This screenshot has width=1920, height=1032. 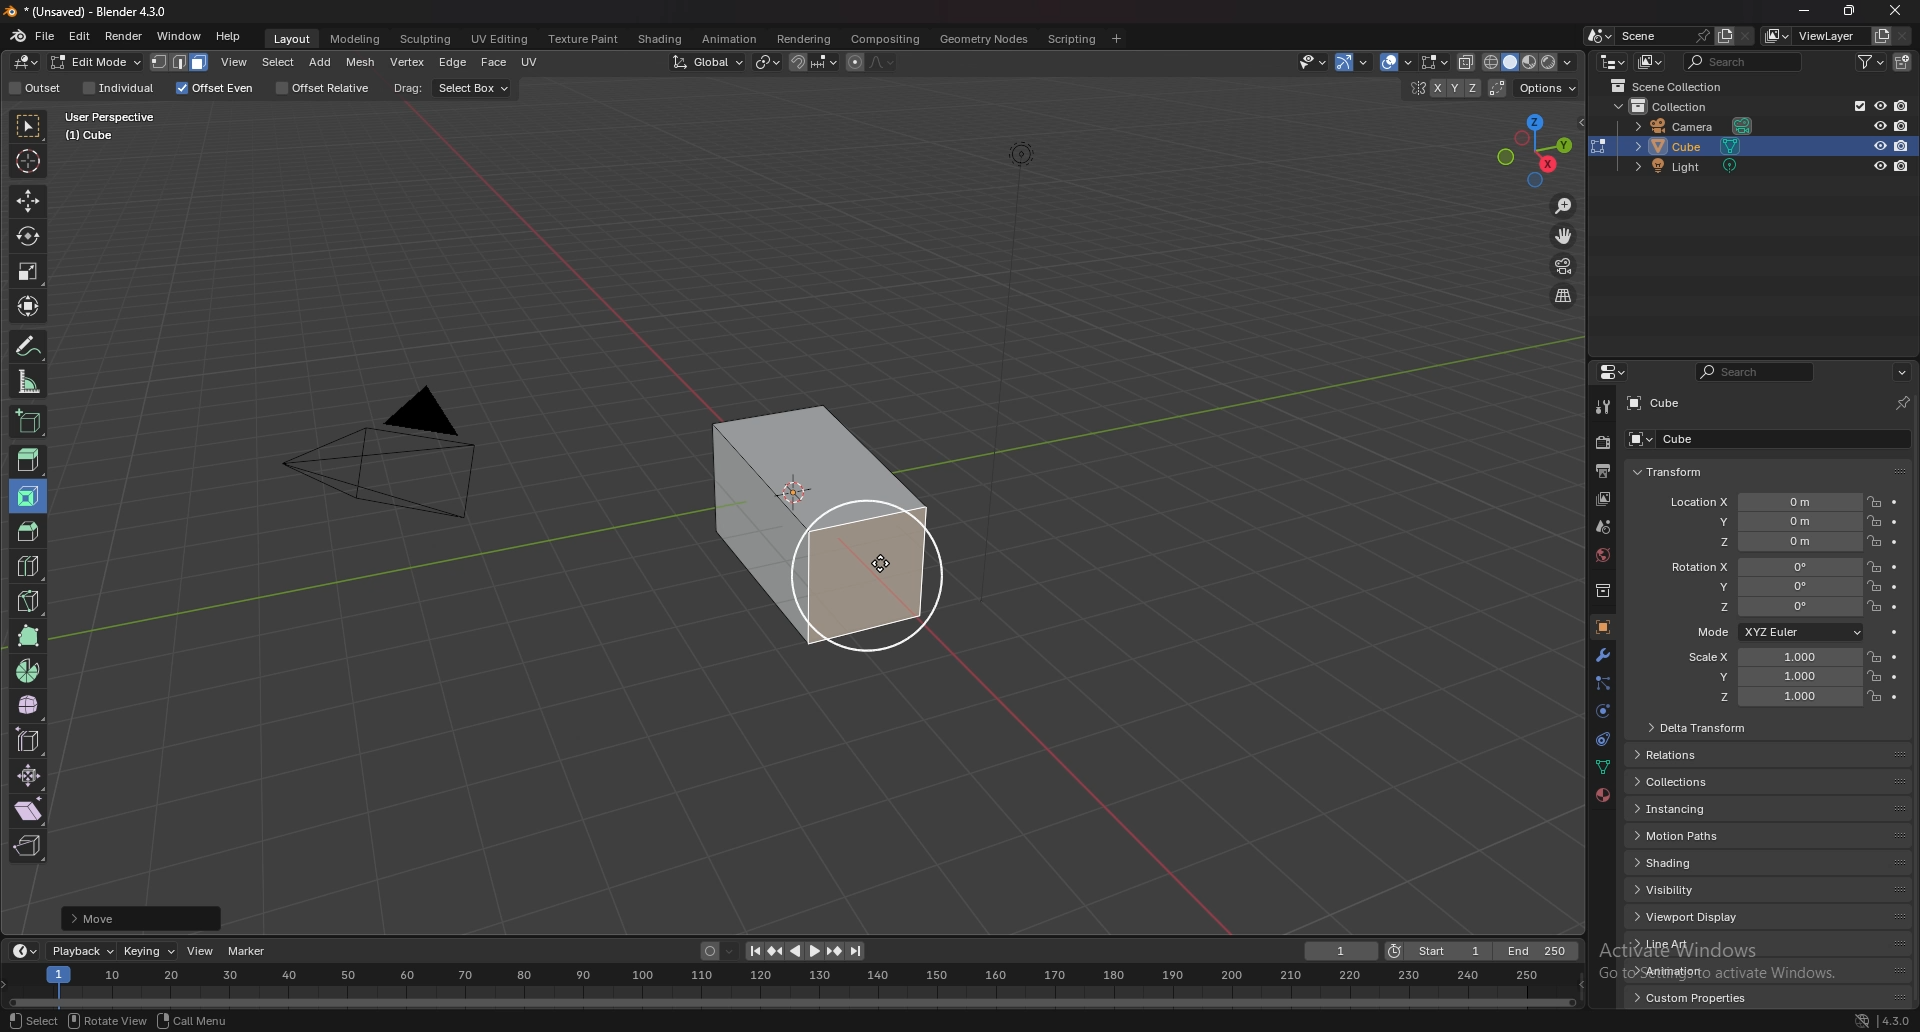 What do you see at coordinates (1351, 62) in the screenshot?
I see `show gizmo` at bounding box center [1351, 62].